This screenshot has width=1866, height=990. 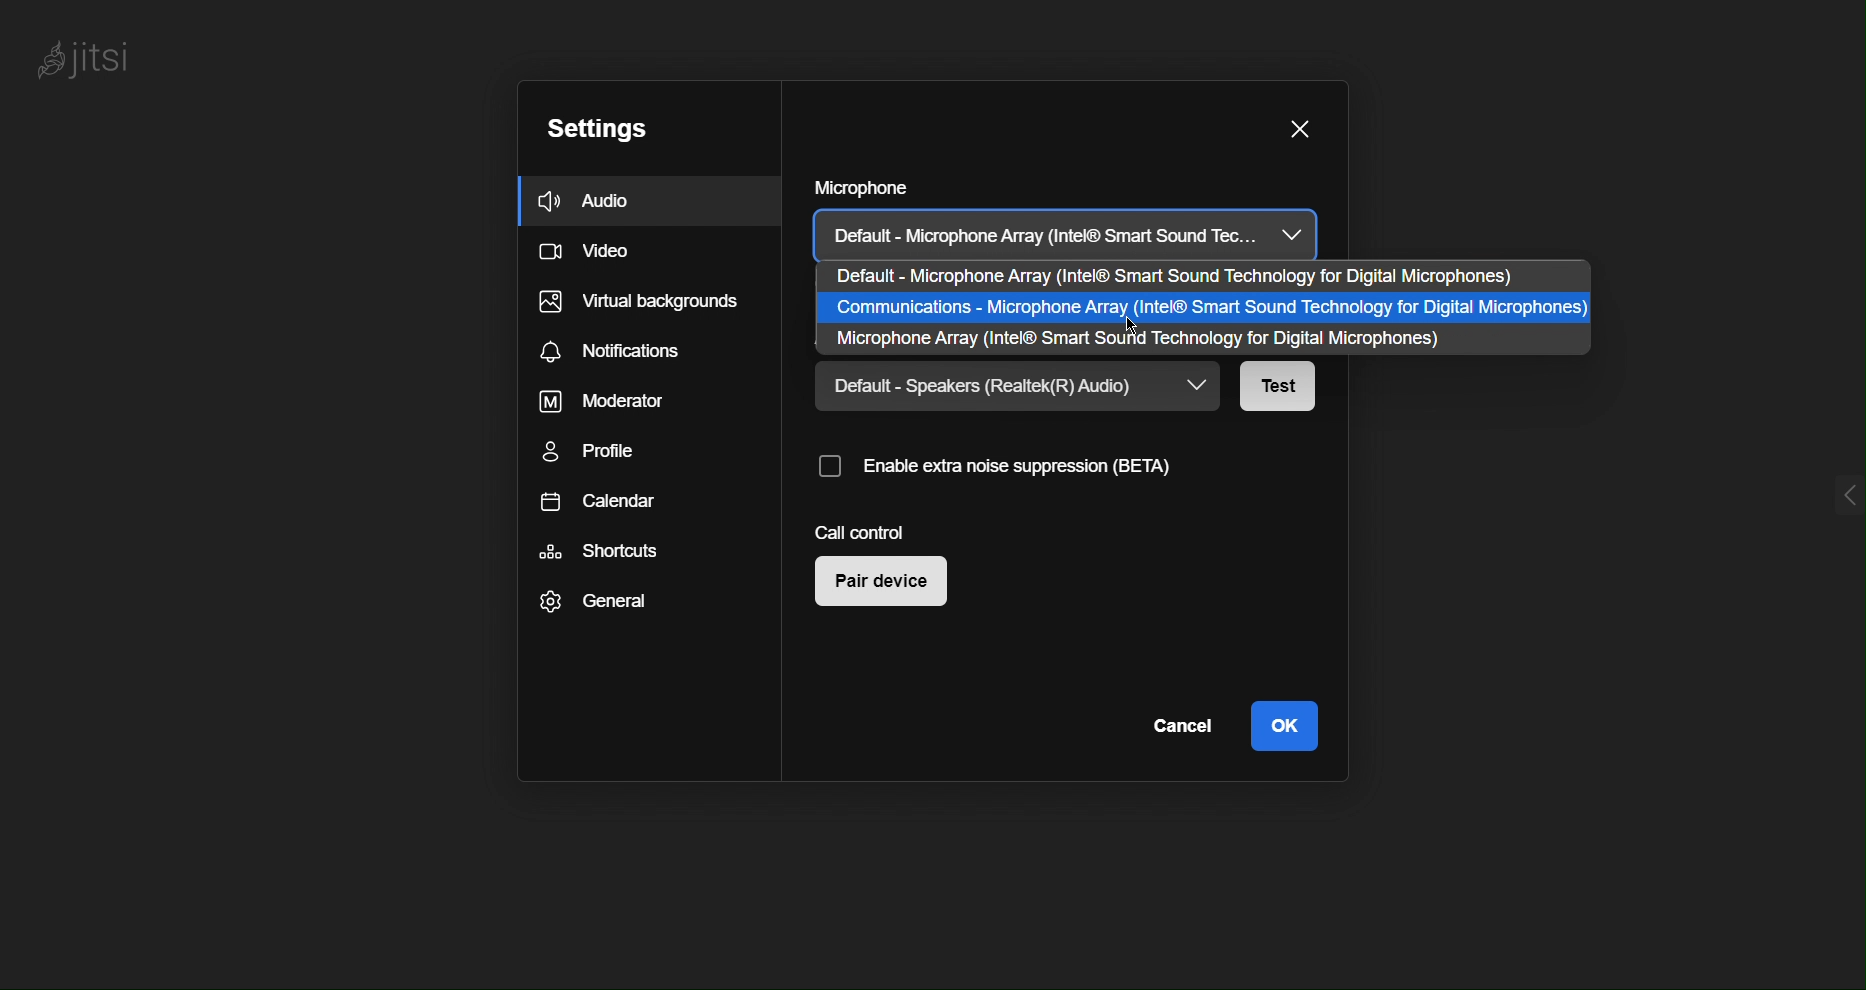 I want to click on Calendar, so click(x=603, y=507).